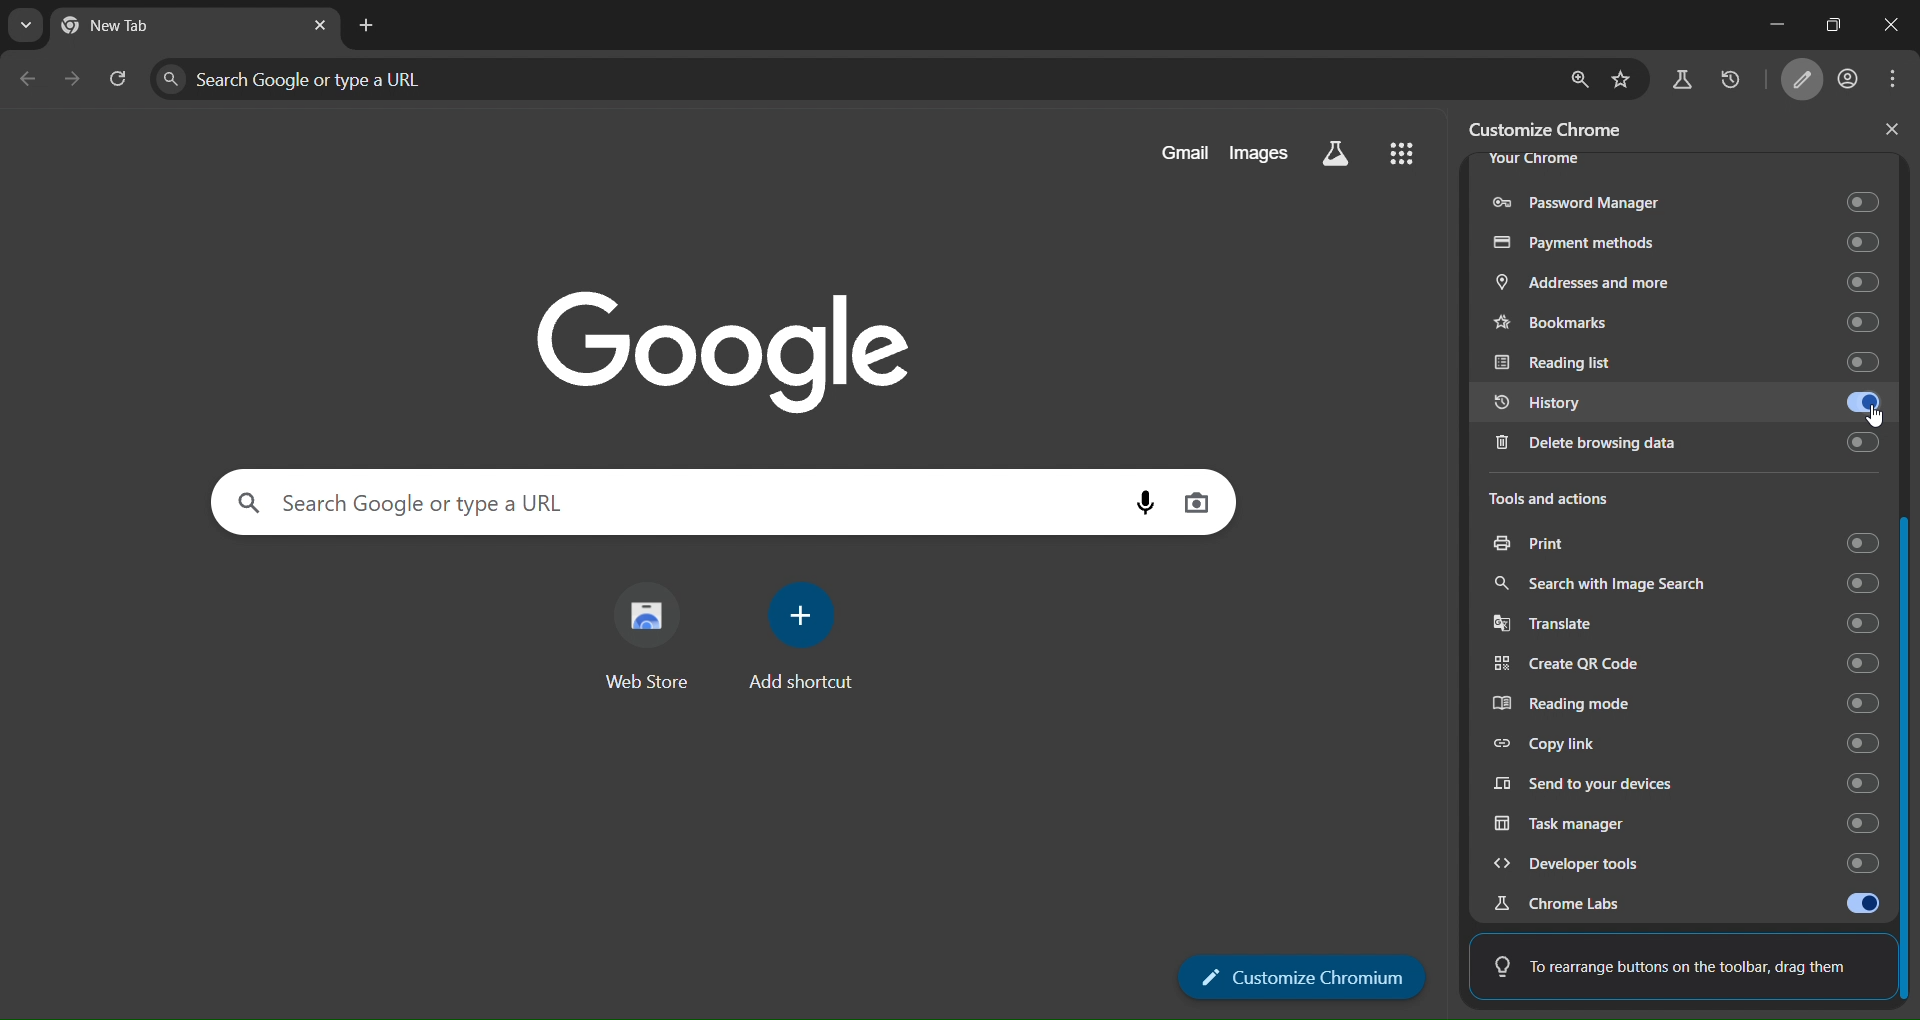 The height and width of the screenshot is (1020, 1920). What do you see at coordinates (1688, 664) in the screenshot?
I see `create QR code` at bounding box center [1688, 664].